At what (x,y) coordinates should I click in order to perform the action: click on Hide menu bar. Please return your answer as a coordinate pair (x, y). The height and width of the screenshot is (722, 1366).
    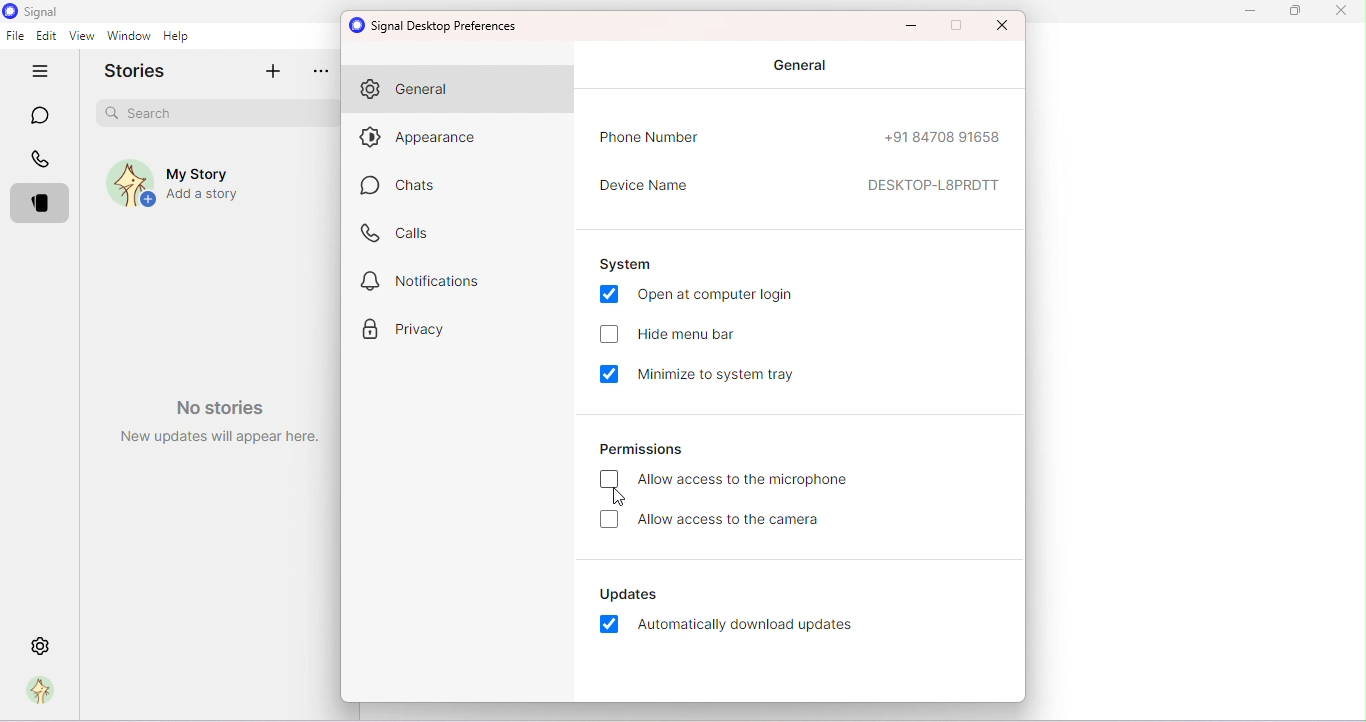
    Looking at the image, I should click on (678, 334).